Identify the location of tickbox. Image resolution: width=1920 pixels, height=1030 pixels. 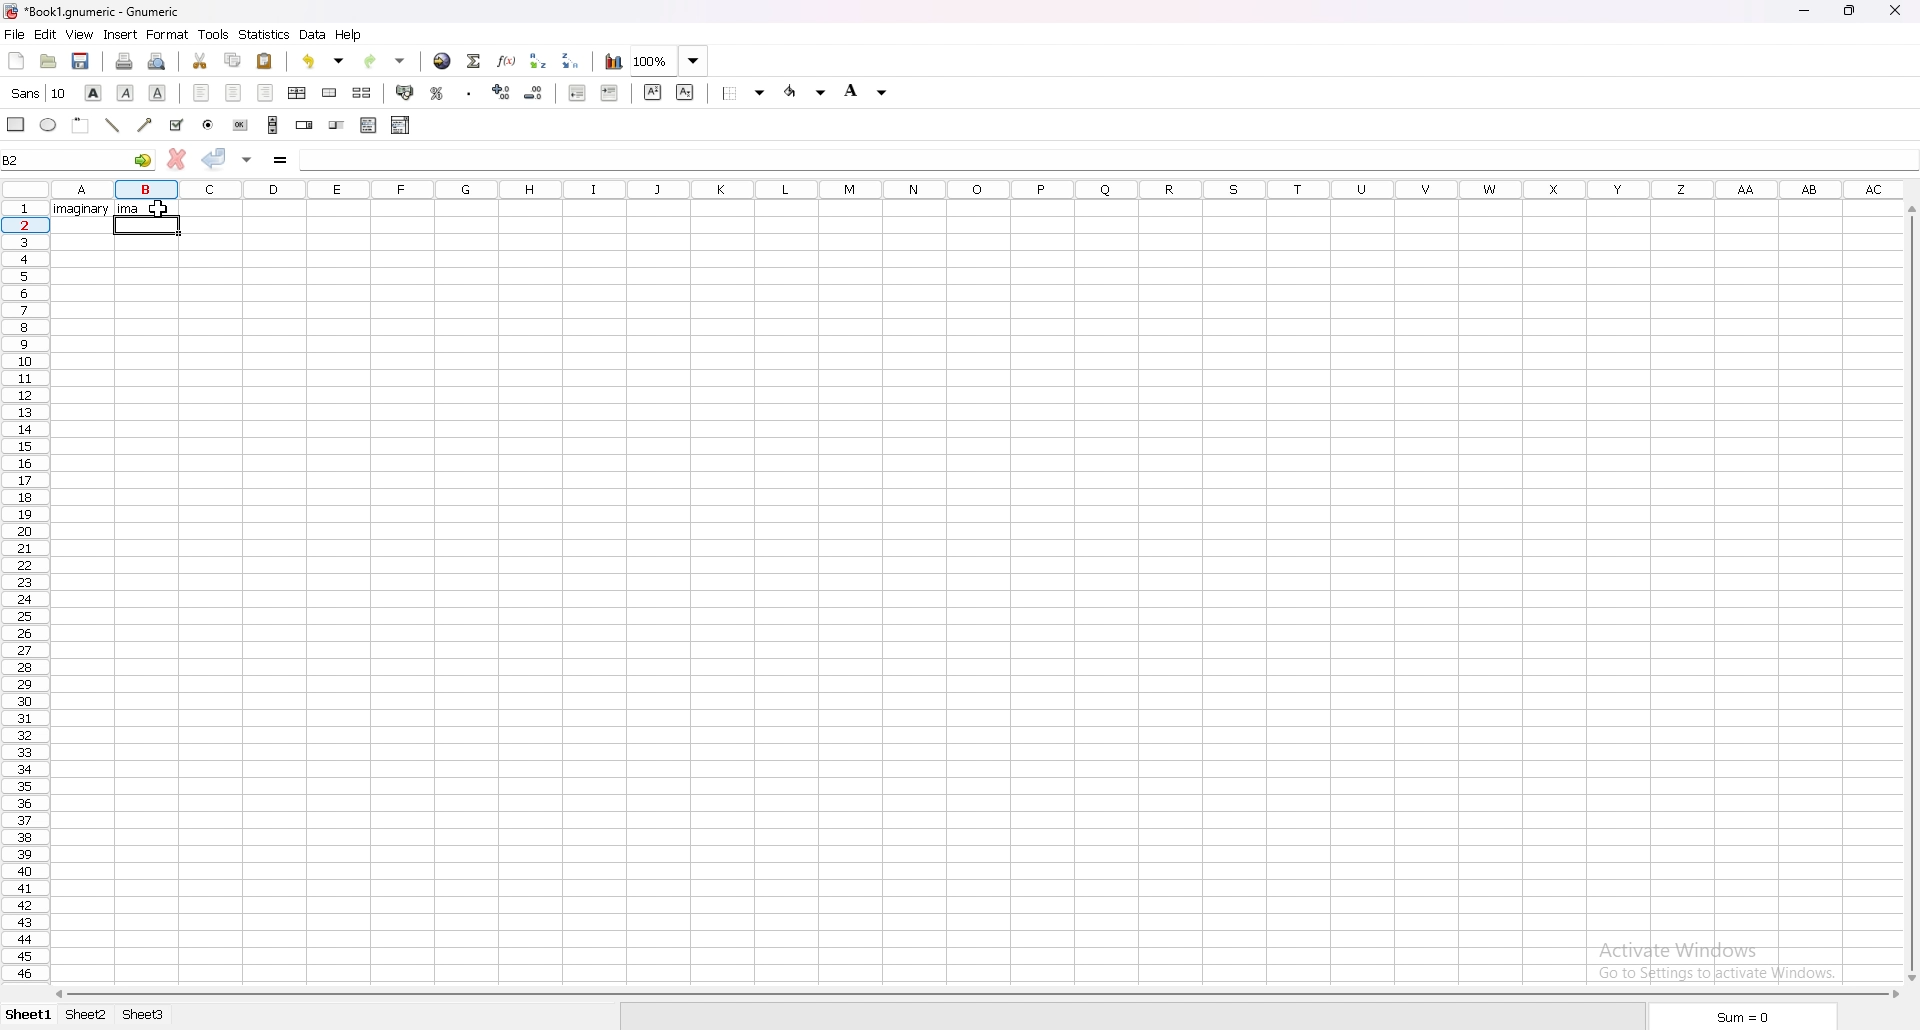
(177, 125).